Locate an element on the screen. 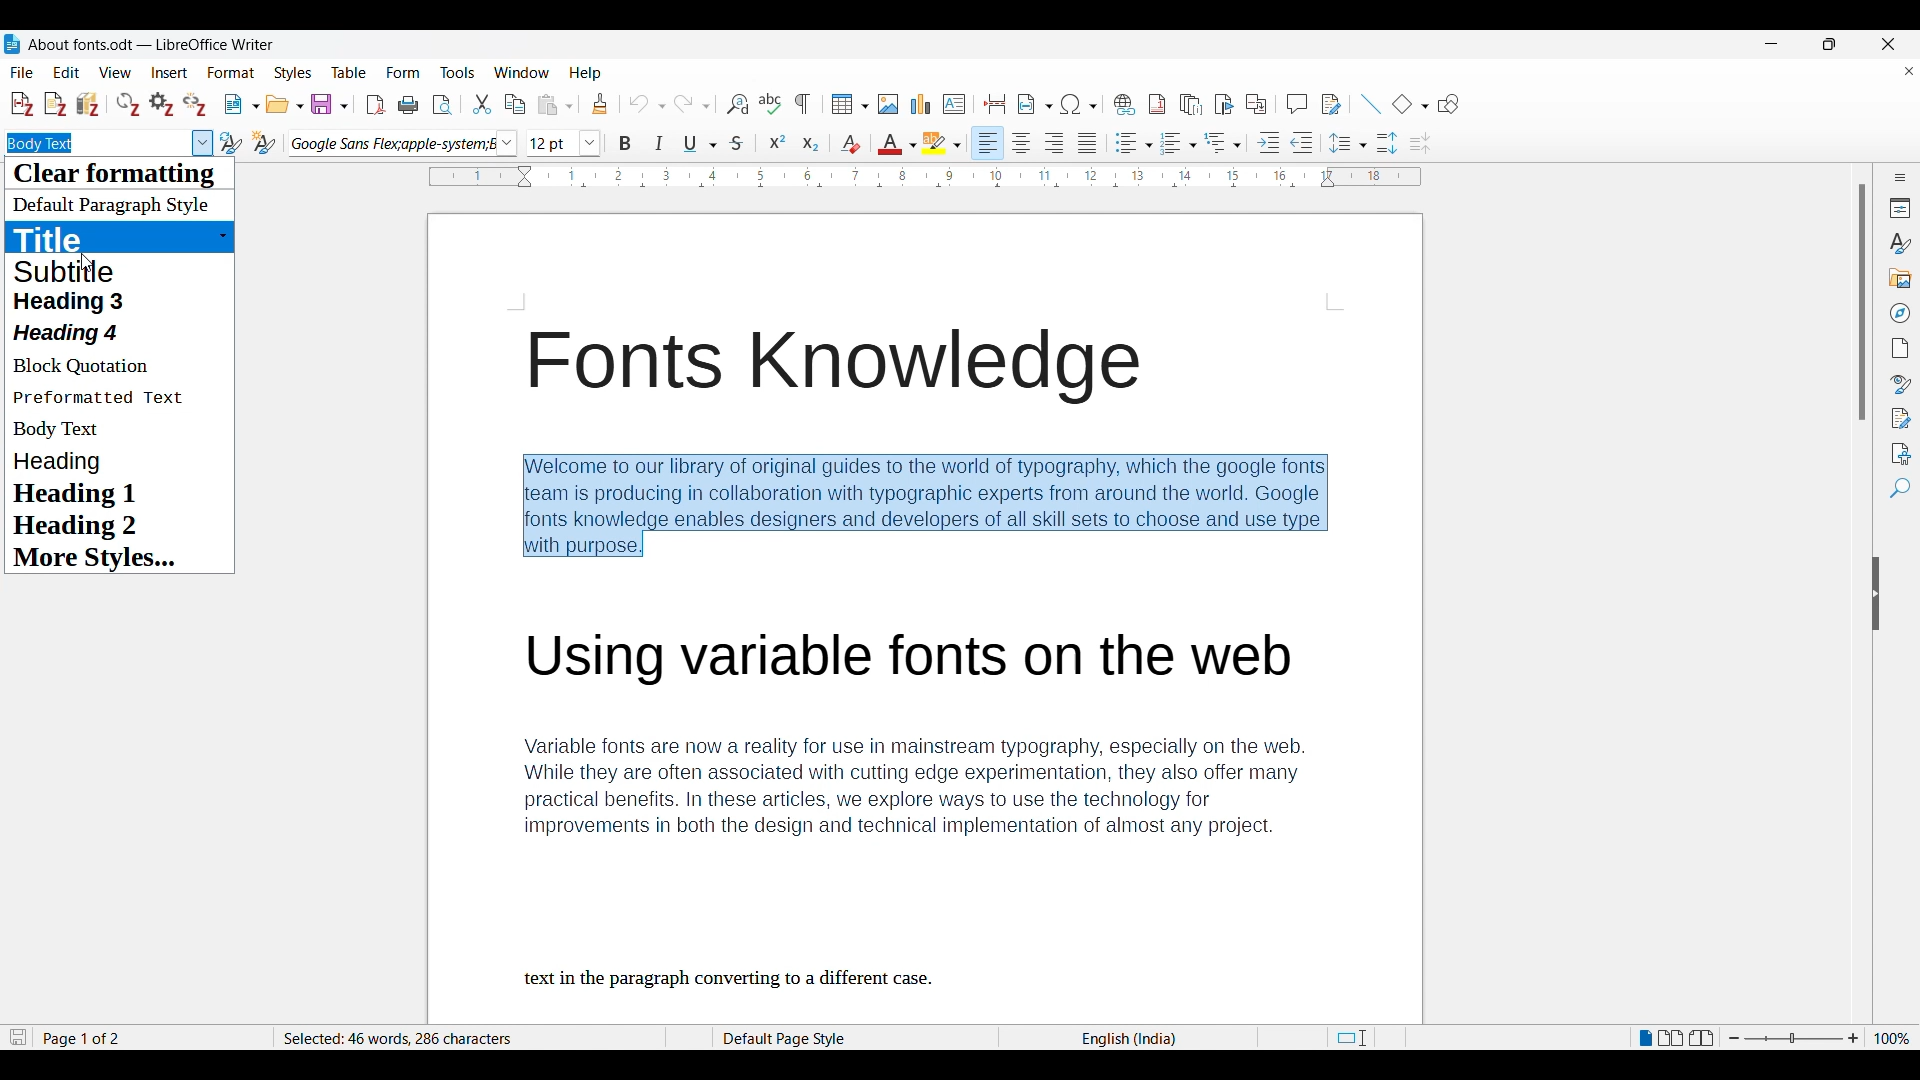 This screenshot has width=1920, height=1080. Style inspector is located at coordinates (1902, 384).